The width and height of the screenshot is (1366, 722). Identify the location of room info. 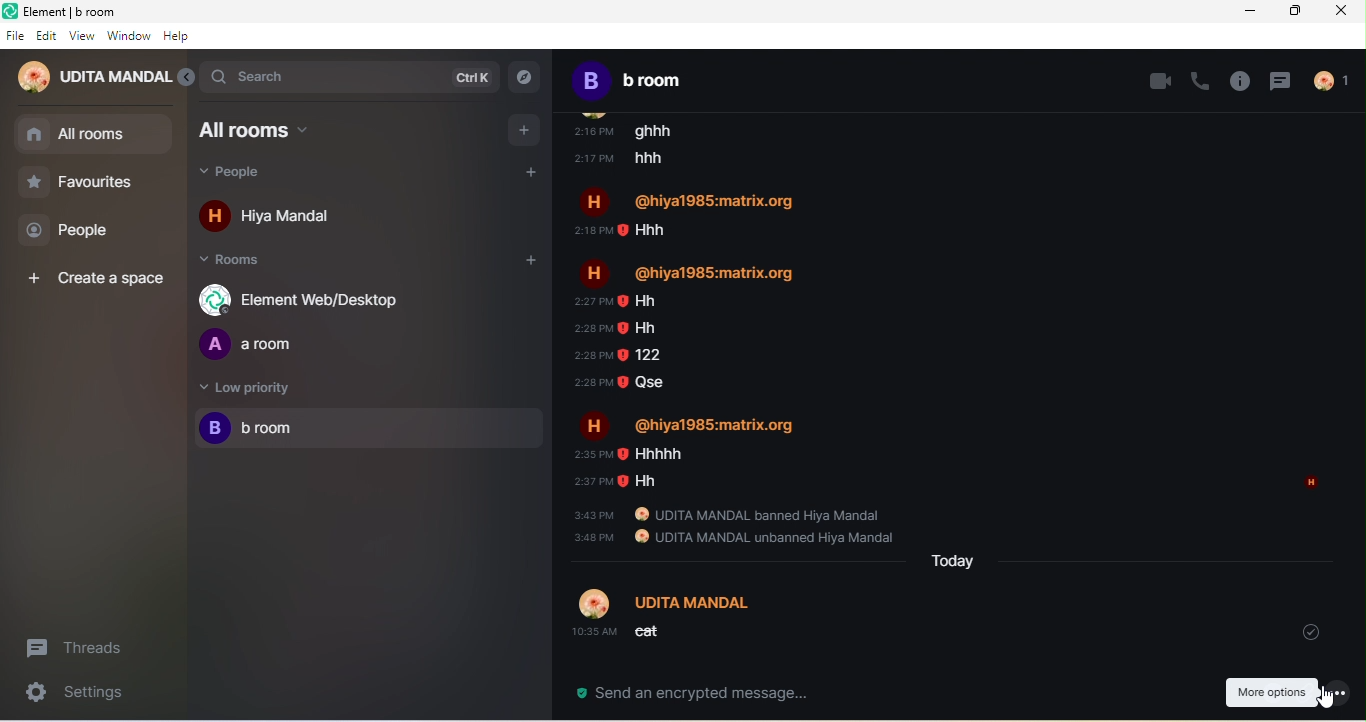
(1241, 81).